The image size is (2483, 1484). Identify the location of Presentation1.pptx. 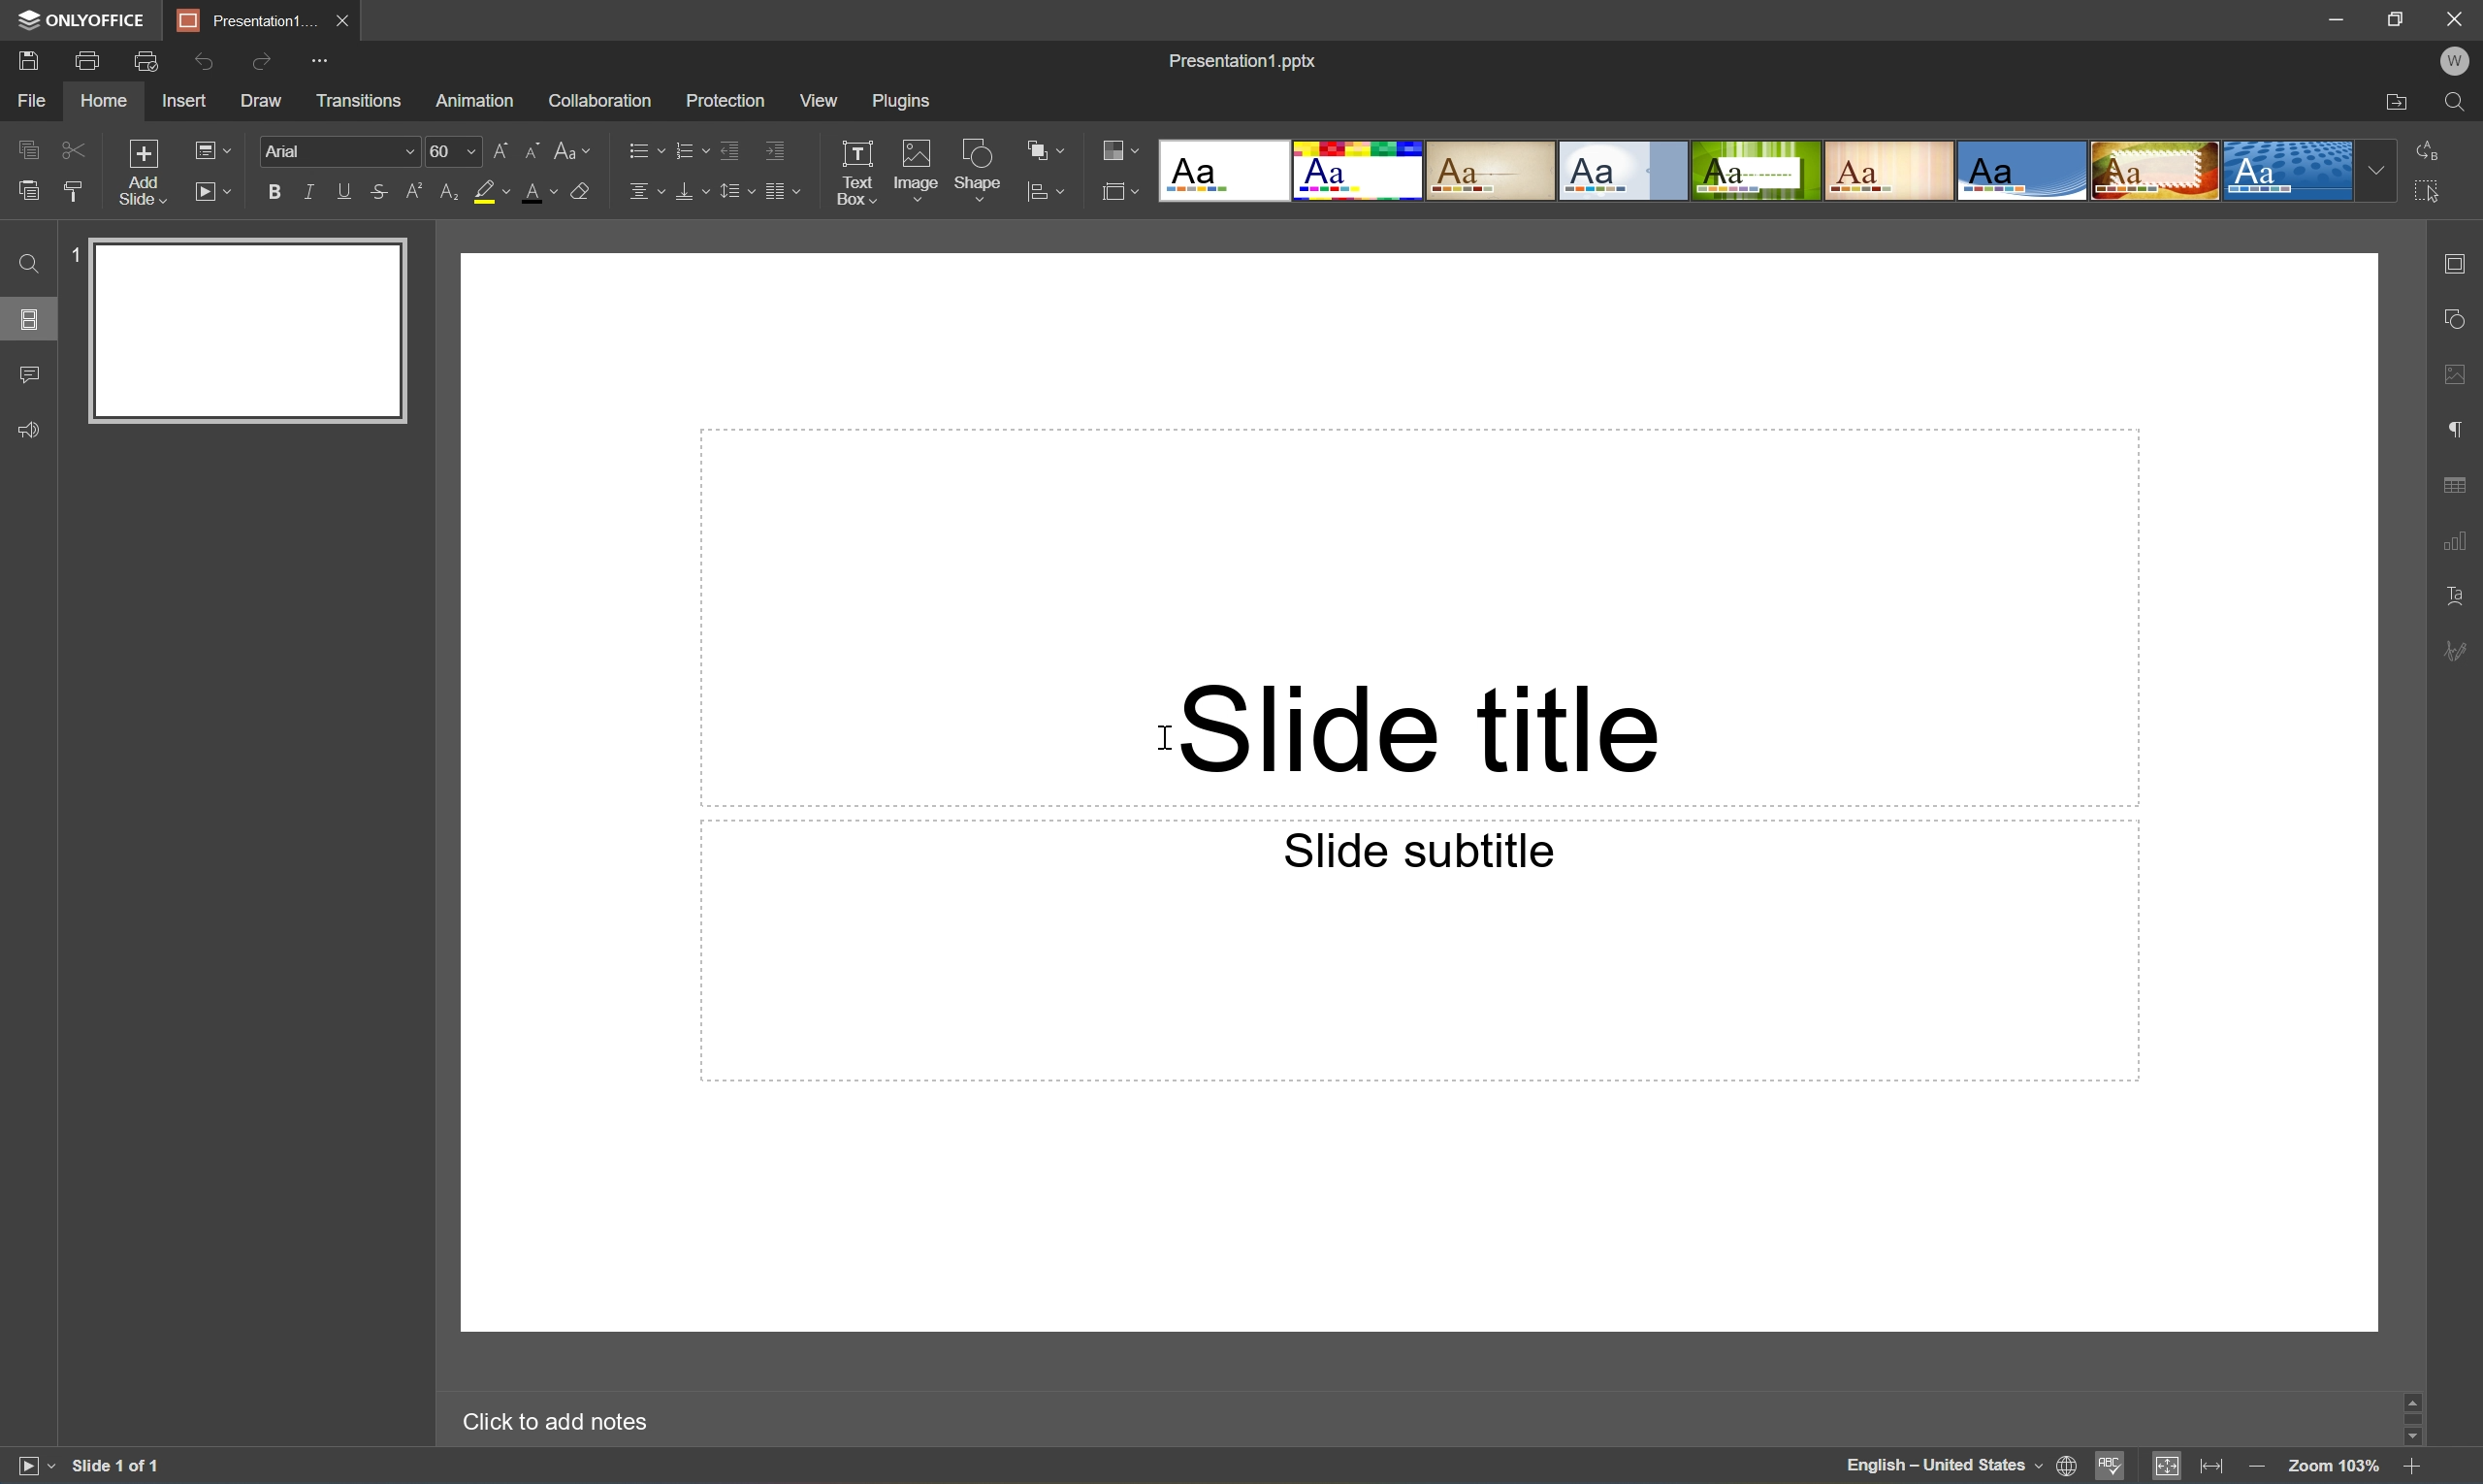
(1246, 63).